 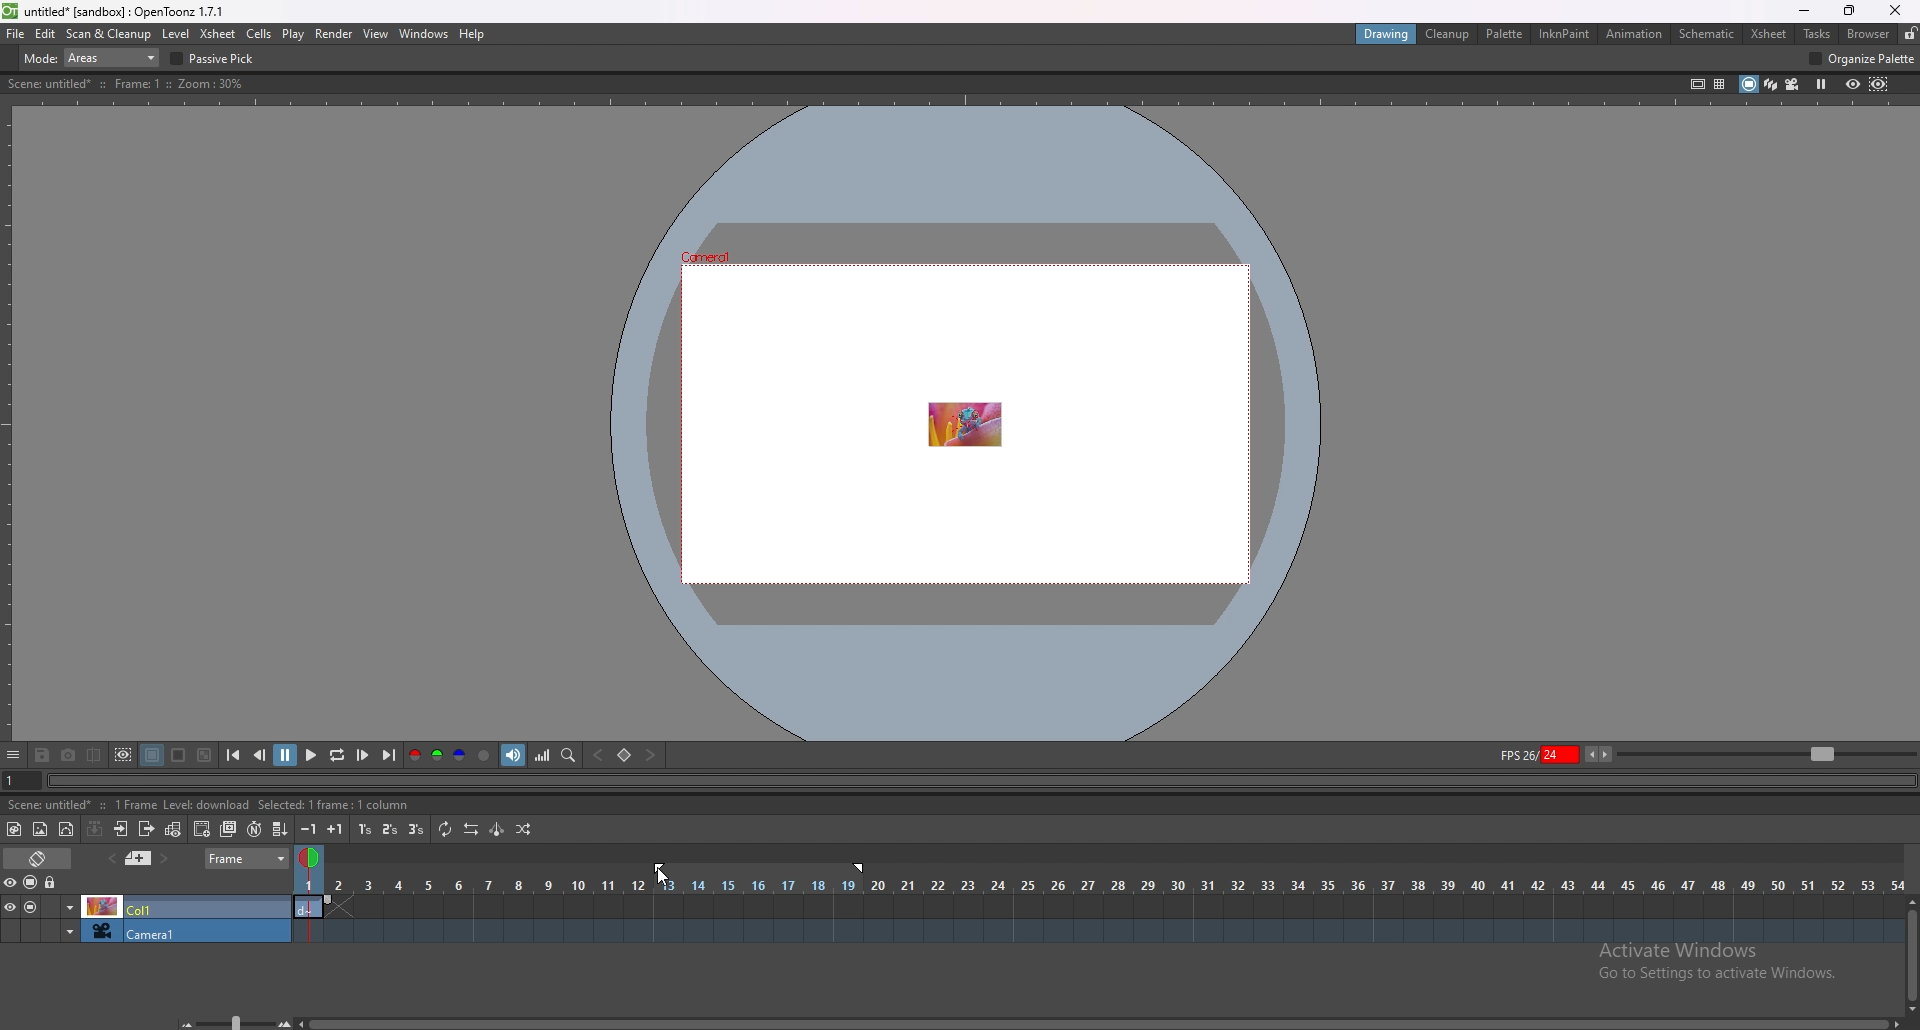 What do you see at coordinates (1849, 11) in the screenshot?
I see `resize` at bounding box center [1849, 11].